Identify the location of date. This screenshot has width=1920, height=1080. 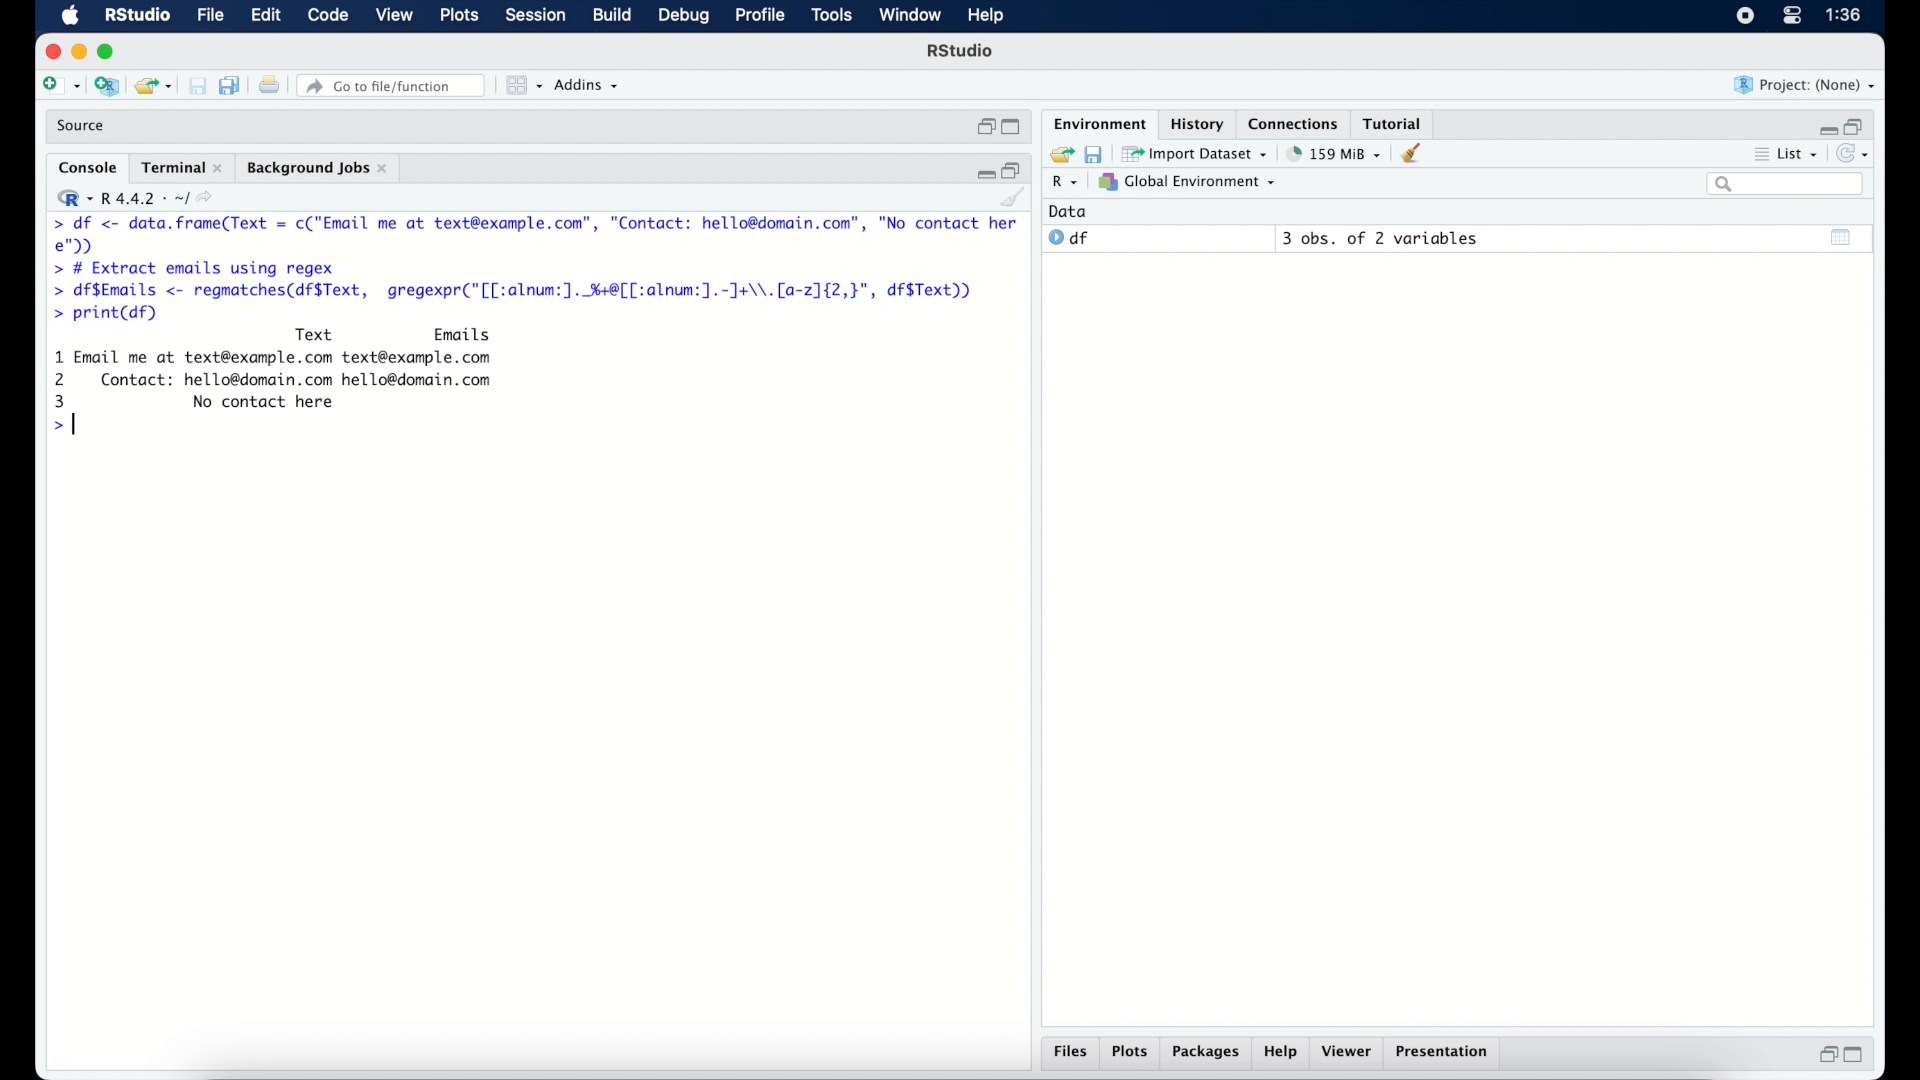
(1069, 211).